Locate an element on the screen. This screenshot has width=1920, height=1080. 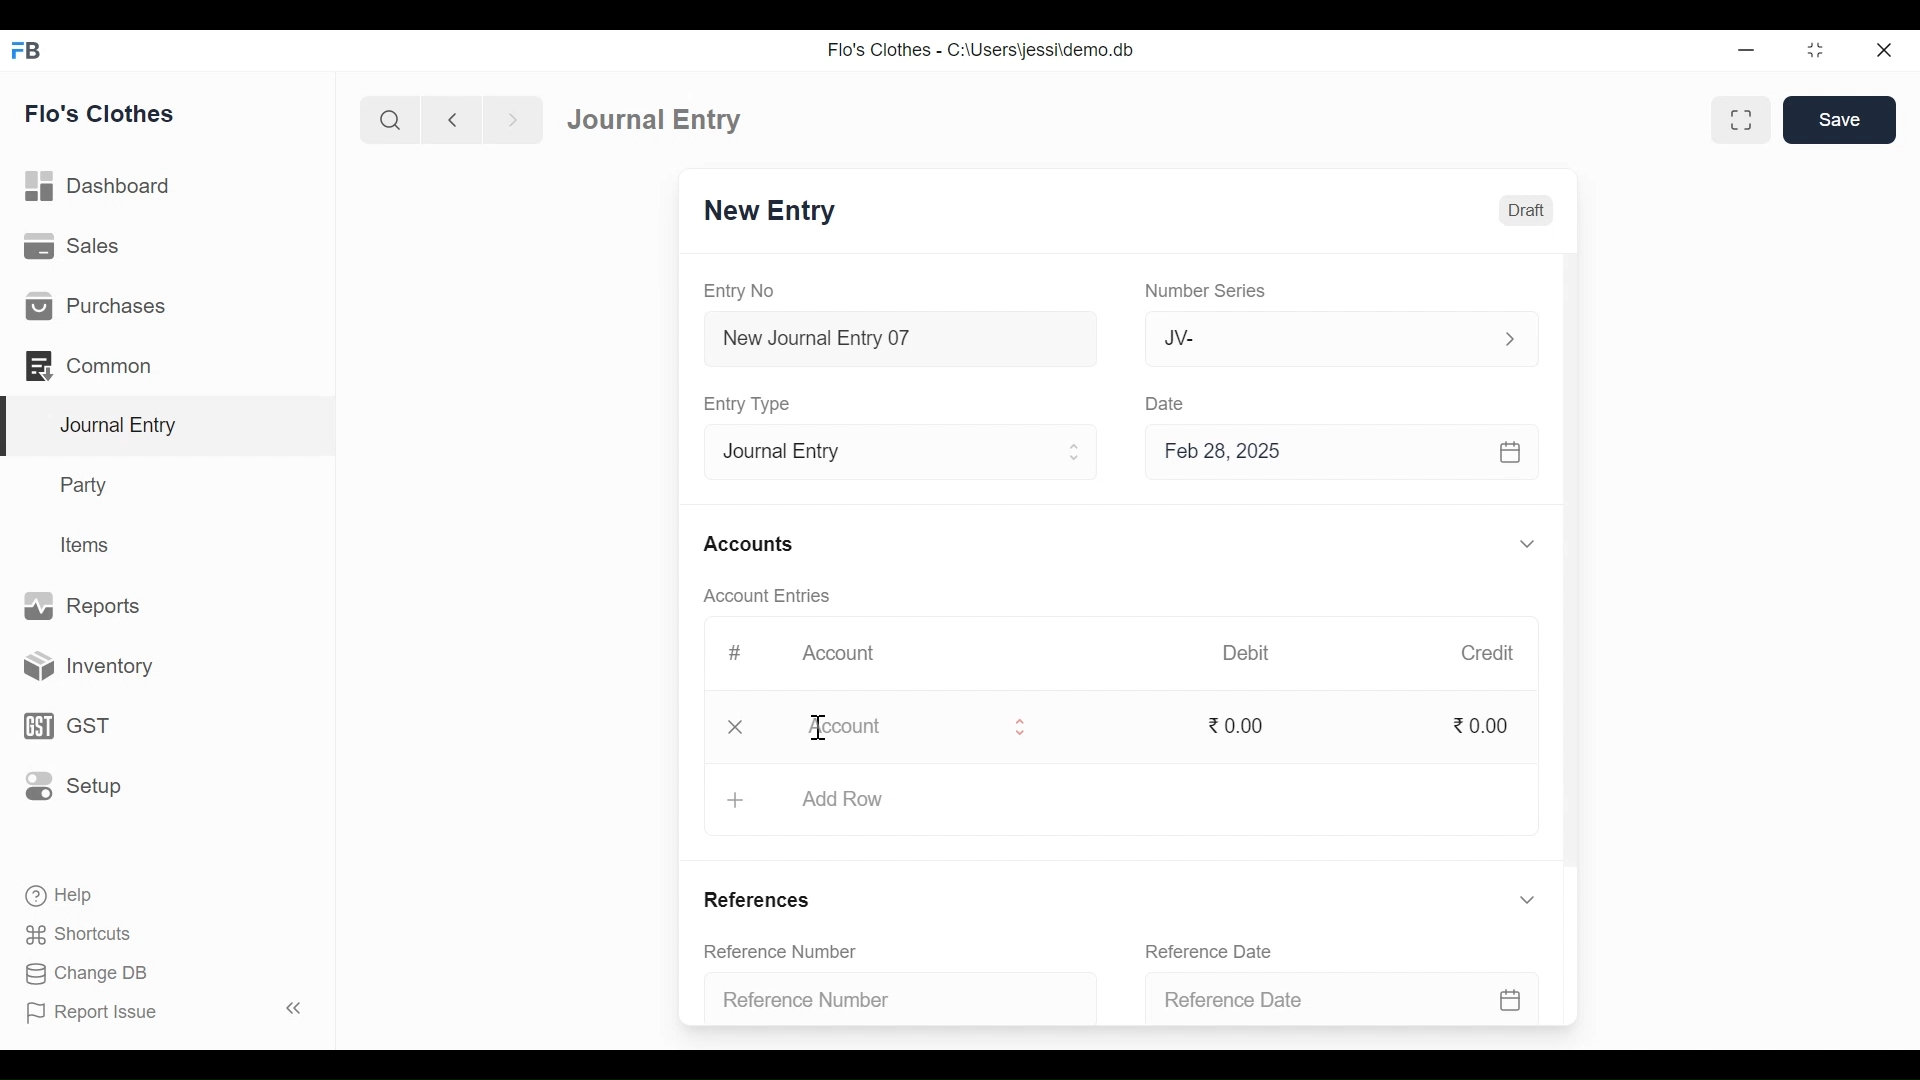
Help is located at coordinates (57, 893).